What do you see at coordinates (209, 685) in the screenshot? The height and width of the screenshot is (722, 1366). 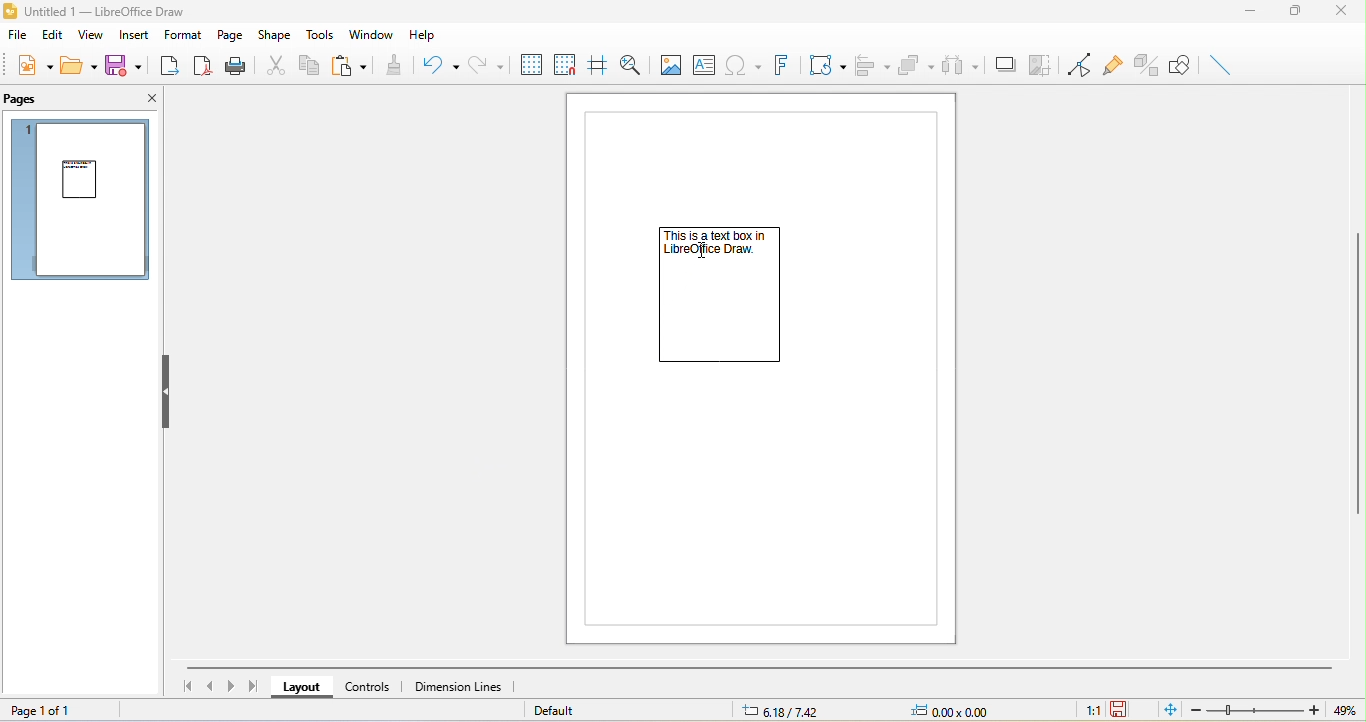 I see `previous page` at bounding box center [209, 685].